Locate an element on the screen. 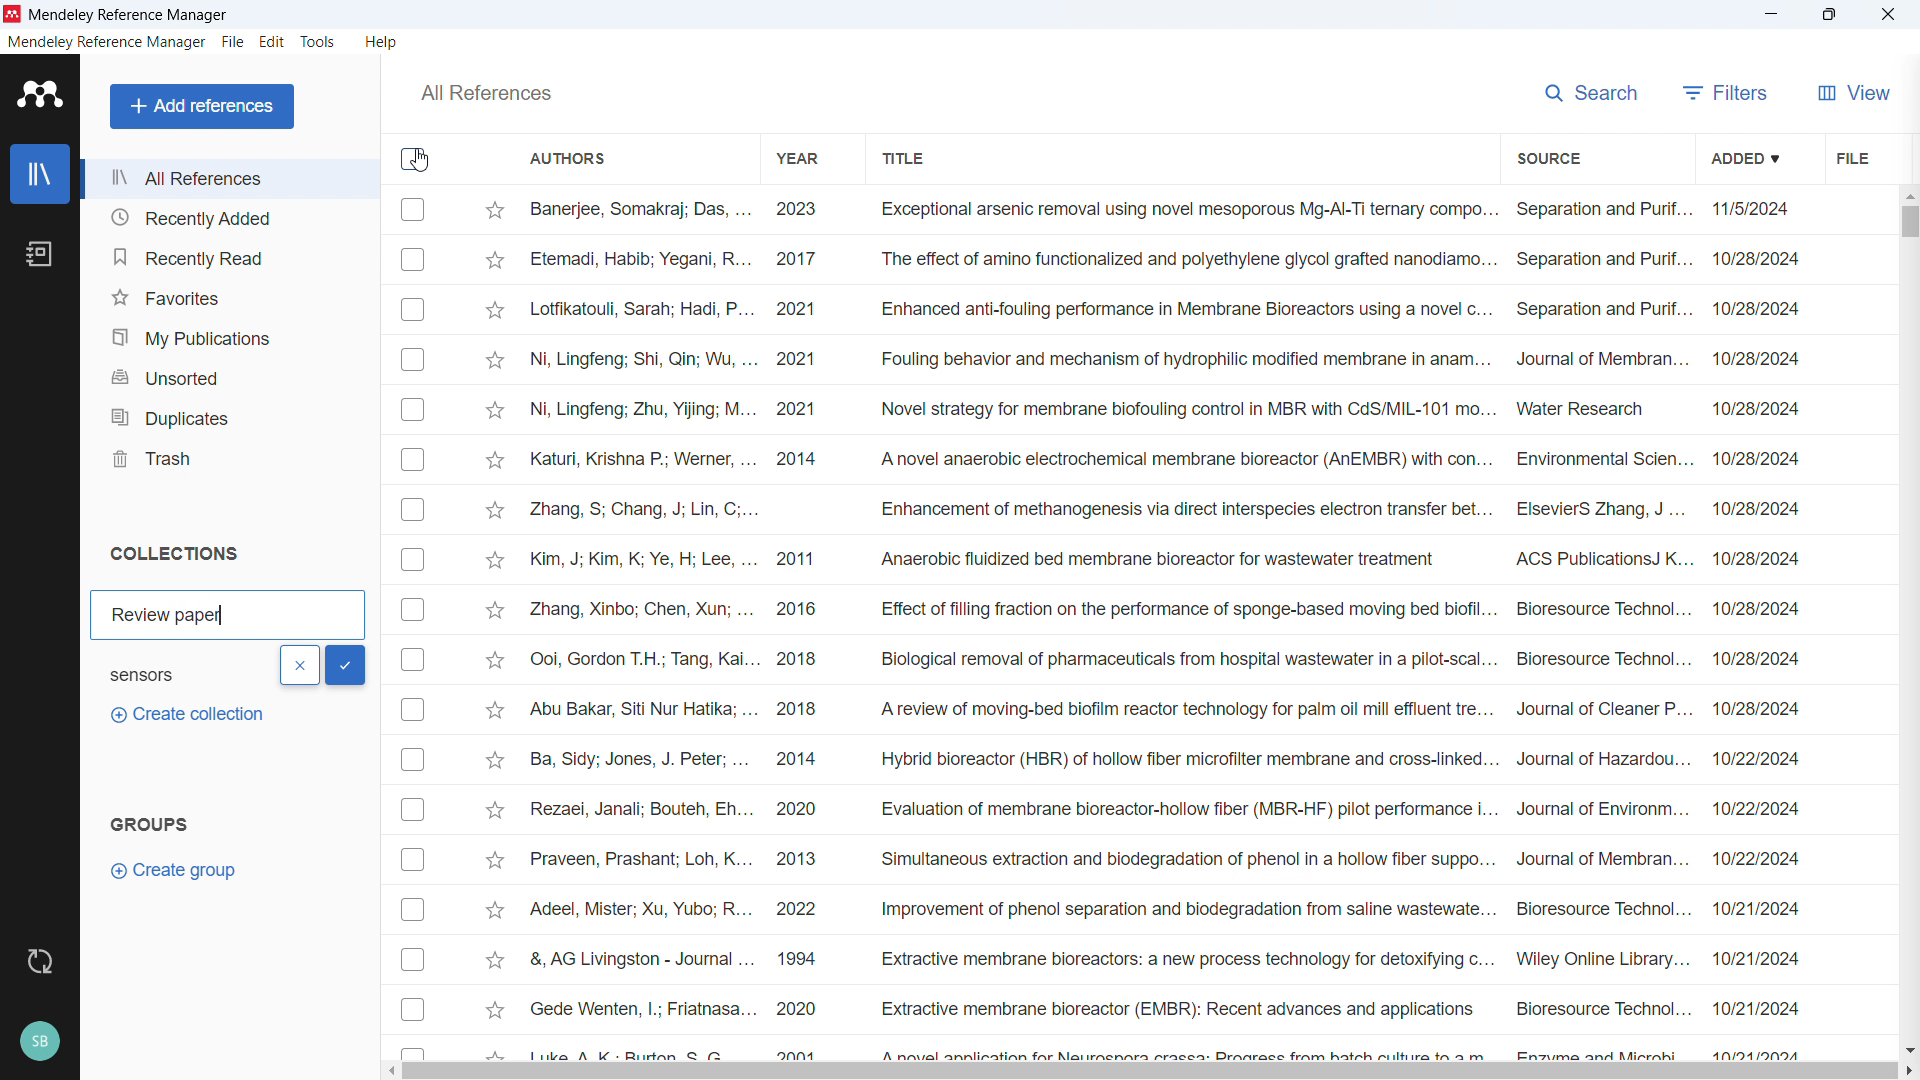  view  is located at coordinates (1852, 90).